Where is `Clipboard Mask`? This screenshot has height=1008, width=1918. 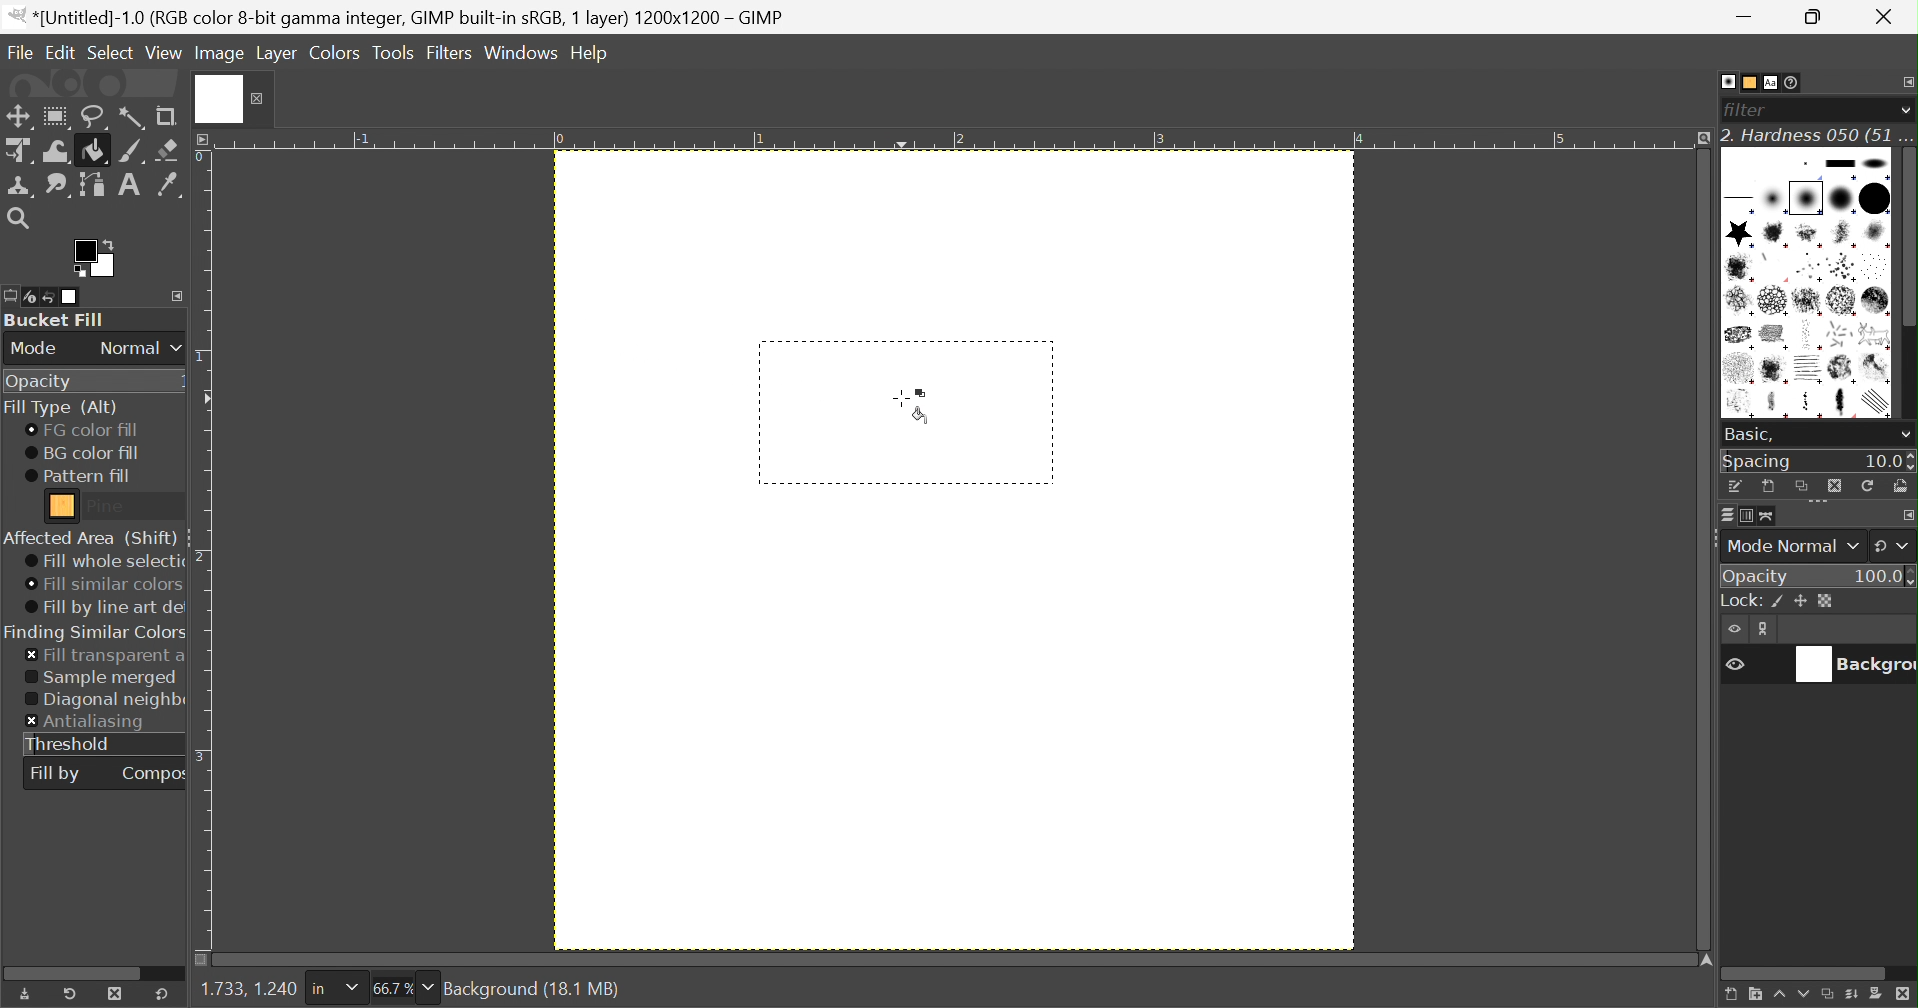 Clipboard Mask is located at coordinates (1780, 165).